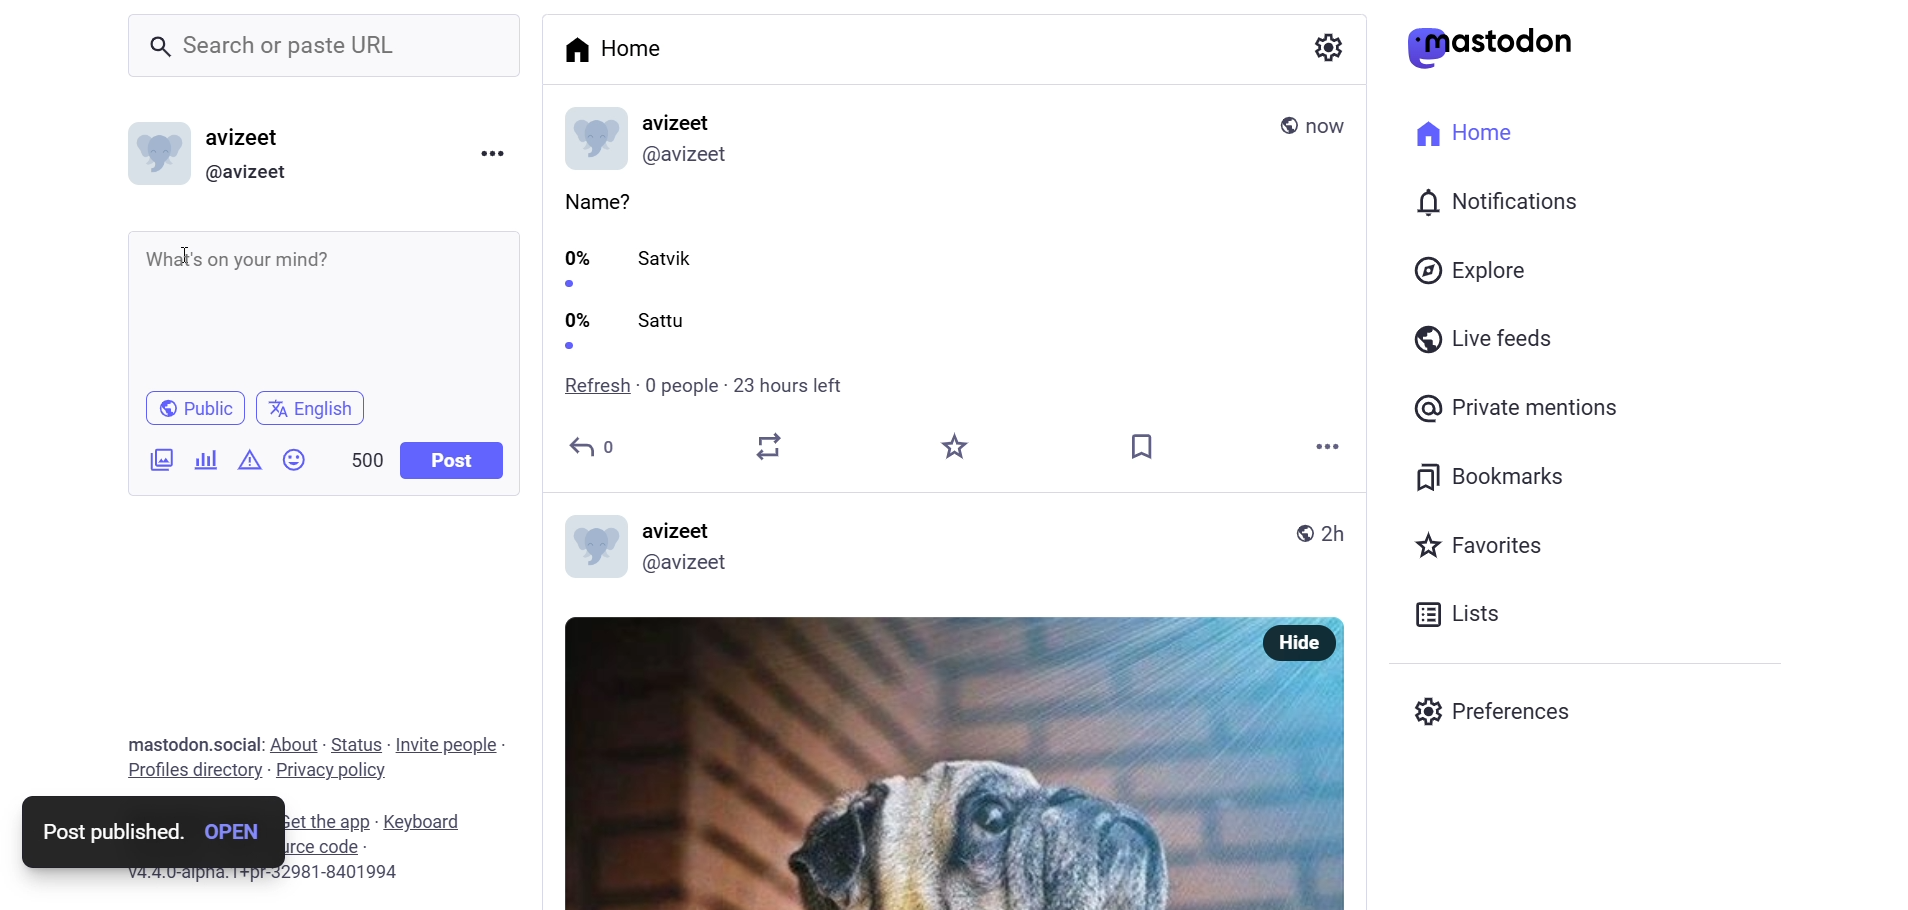 This screenshot has width=1908, height=910. I want to click on profiles, so click(193, 769).